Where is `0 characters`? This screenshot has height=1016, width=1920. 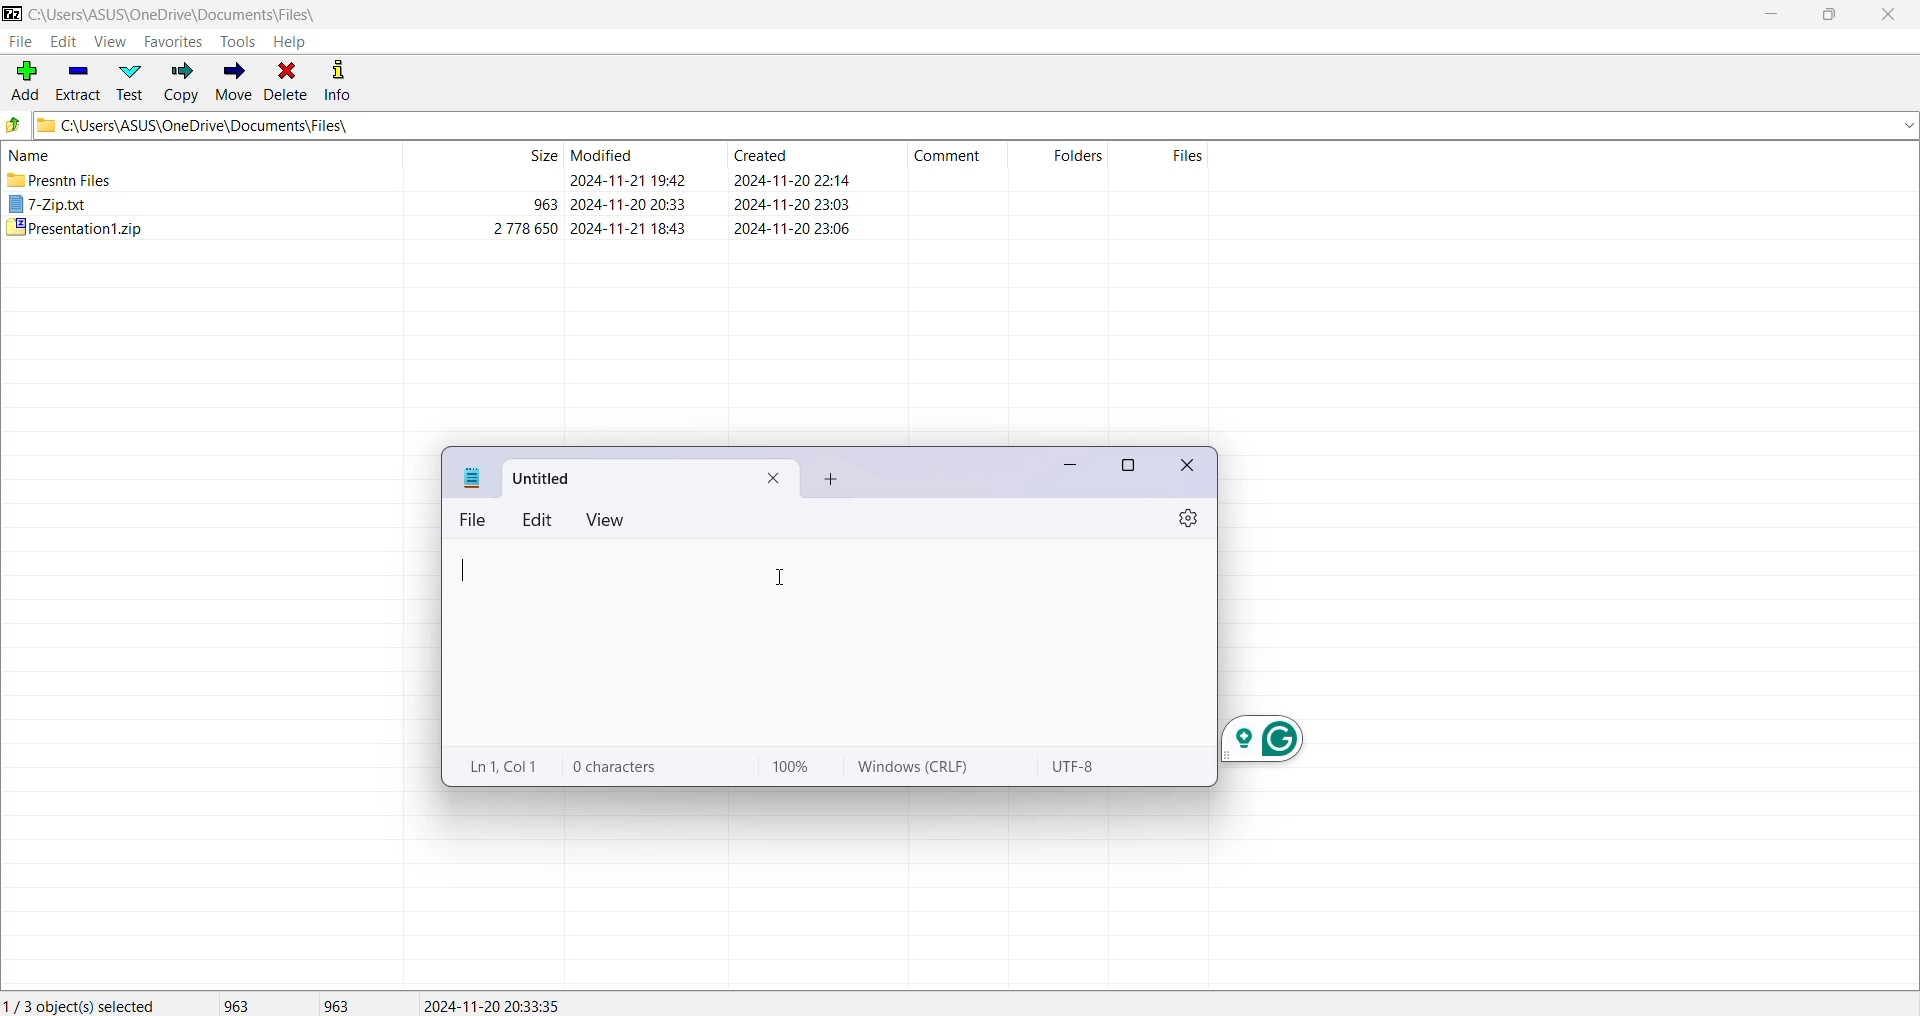
0 characters is located at coordinates (614, 766).